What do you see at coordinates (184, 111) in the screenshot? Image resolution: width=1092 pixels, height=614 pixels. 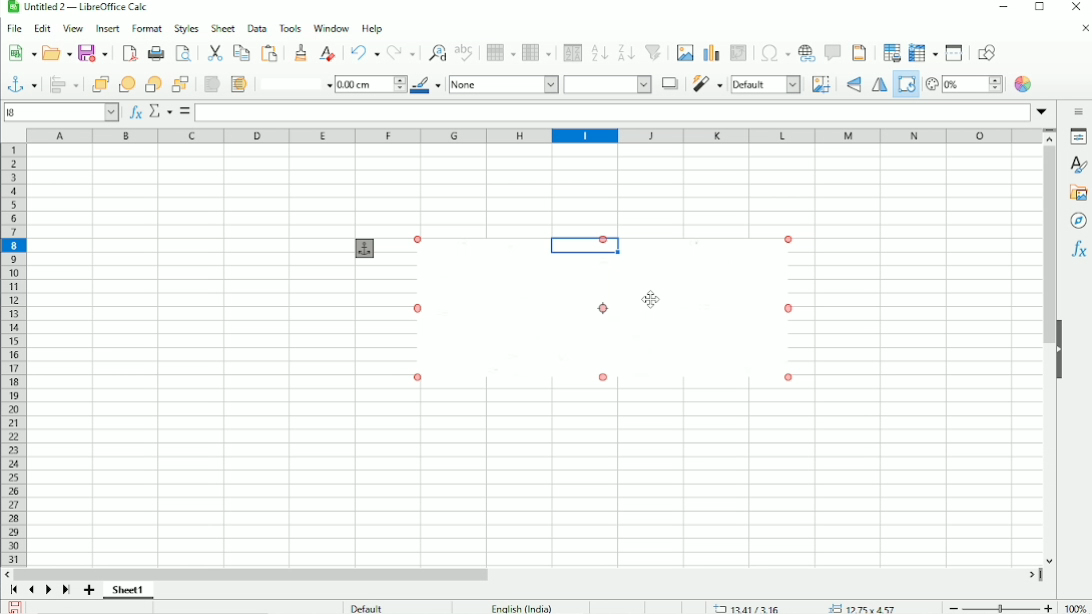 I see `Formula` at bounding box center [184, 111].